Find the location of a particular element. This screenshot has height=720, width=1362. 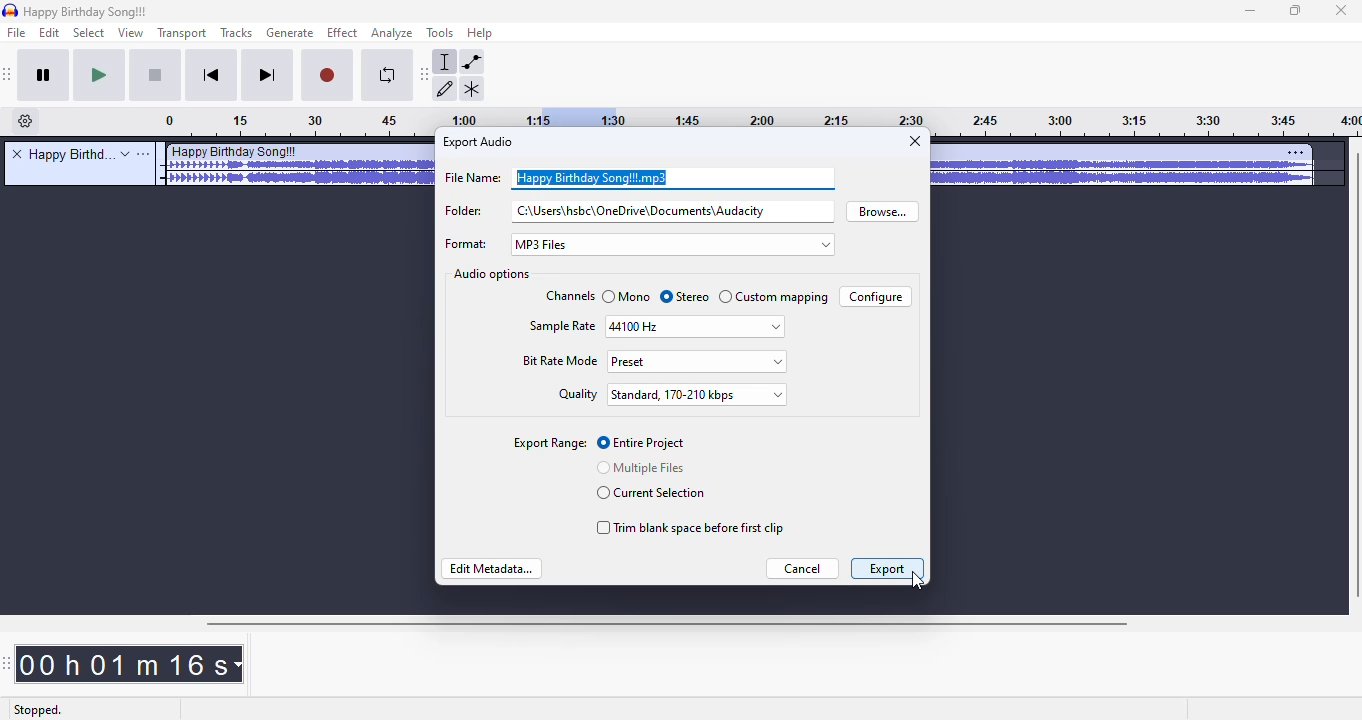

custom mapping is located at coordinates (775, 297).